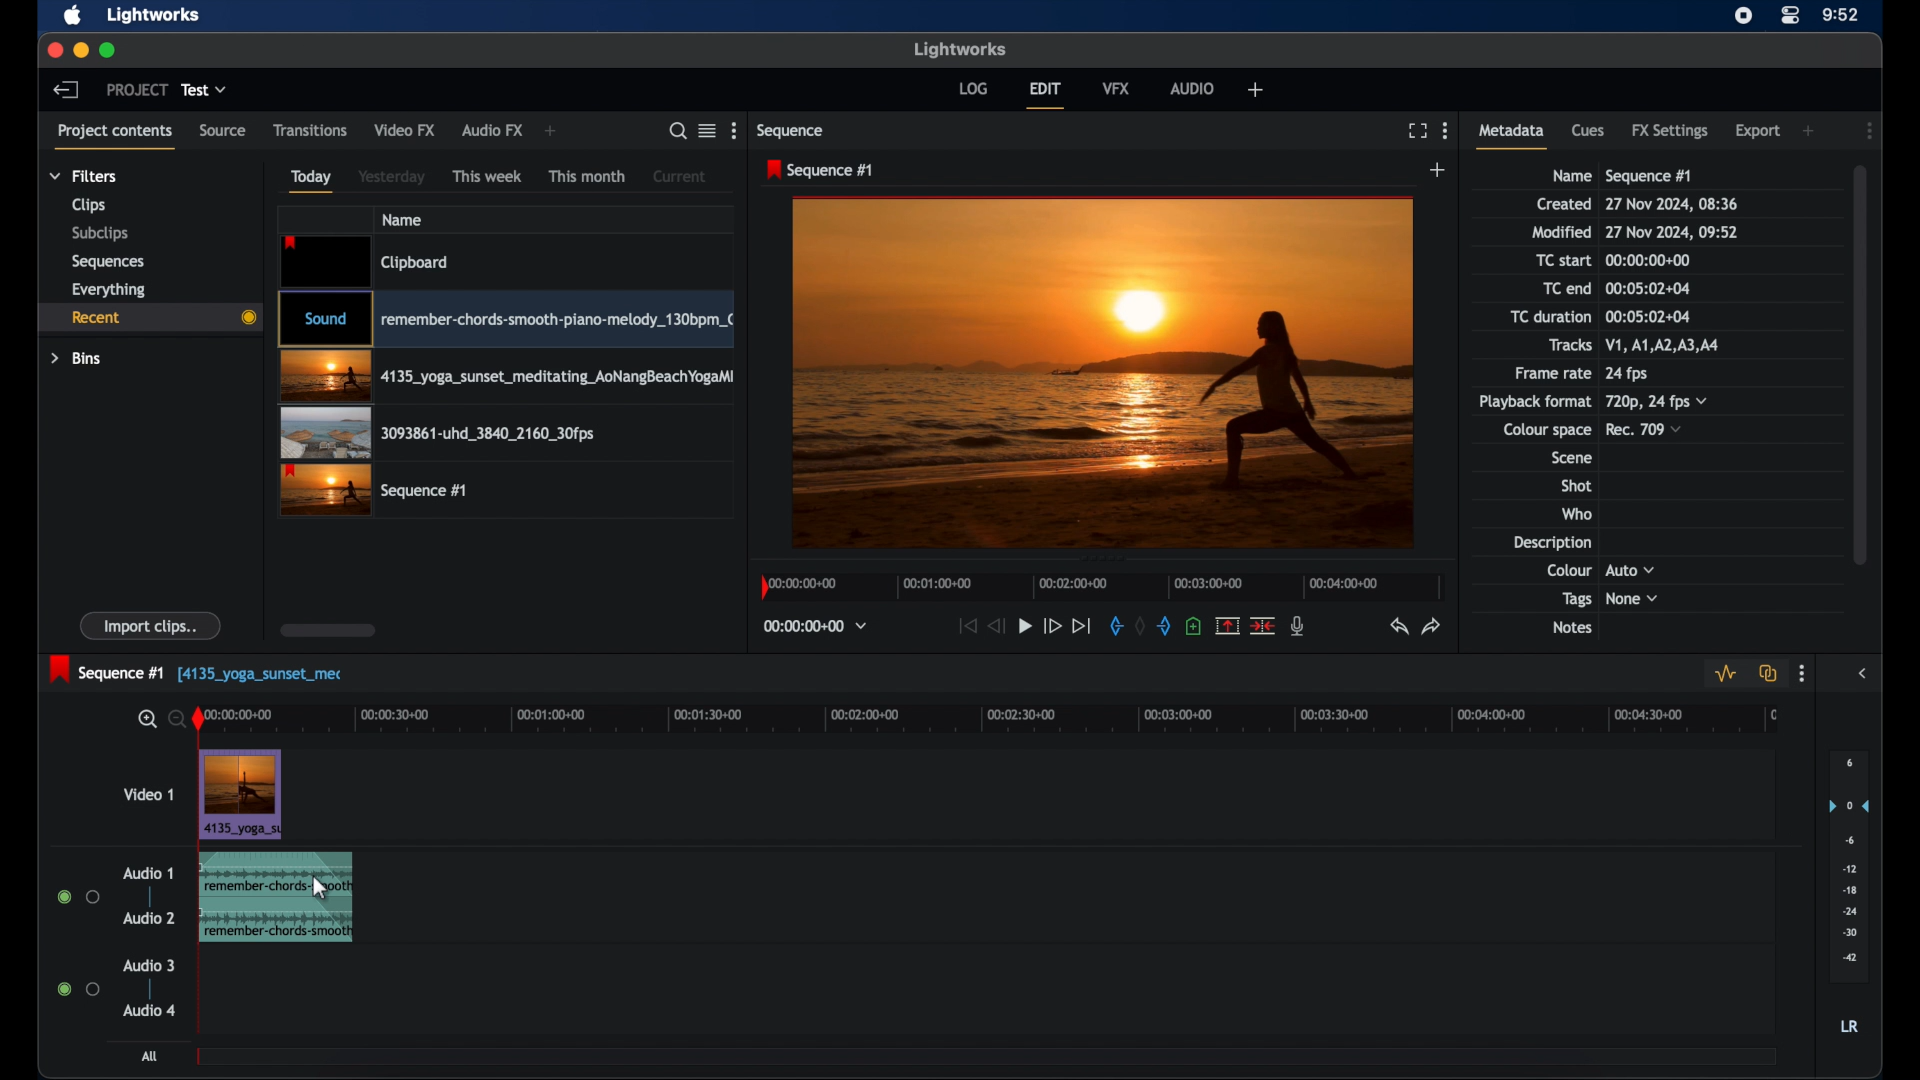  What do you see at coordinates (1534, 401) in the screenshot?
I see `playback format` at bounding box center [1534, 401].